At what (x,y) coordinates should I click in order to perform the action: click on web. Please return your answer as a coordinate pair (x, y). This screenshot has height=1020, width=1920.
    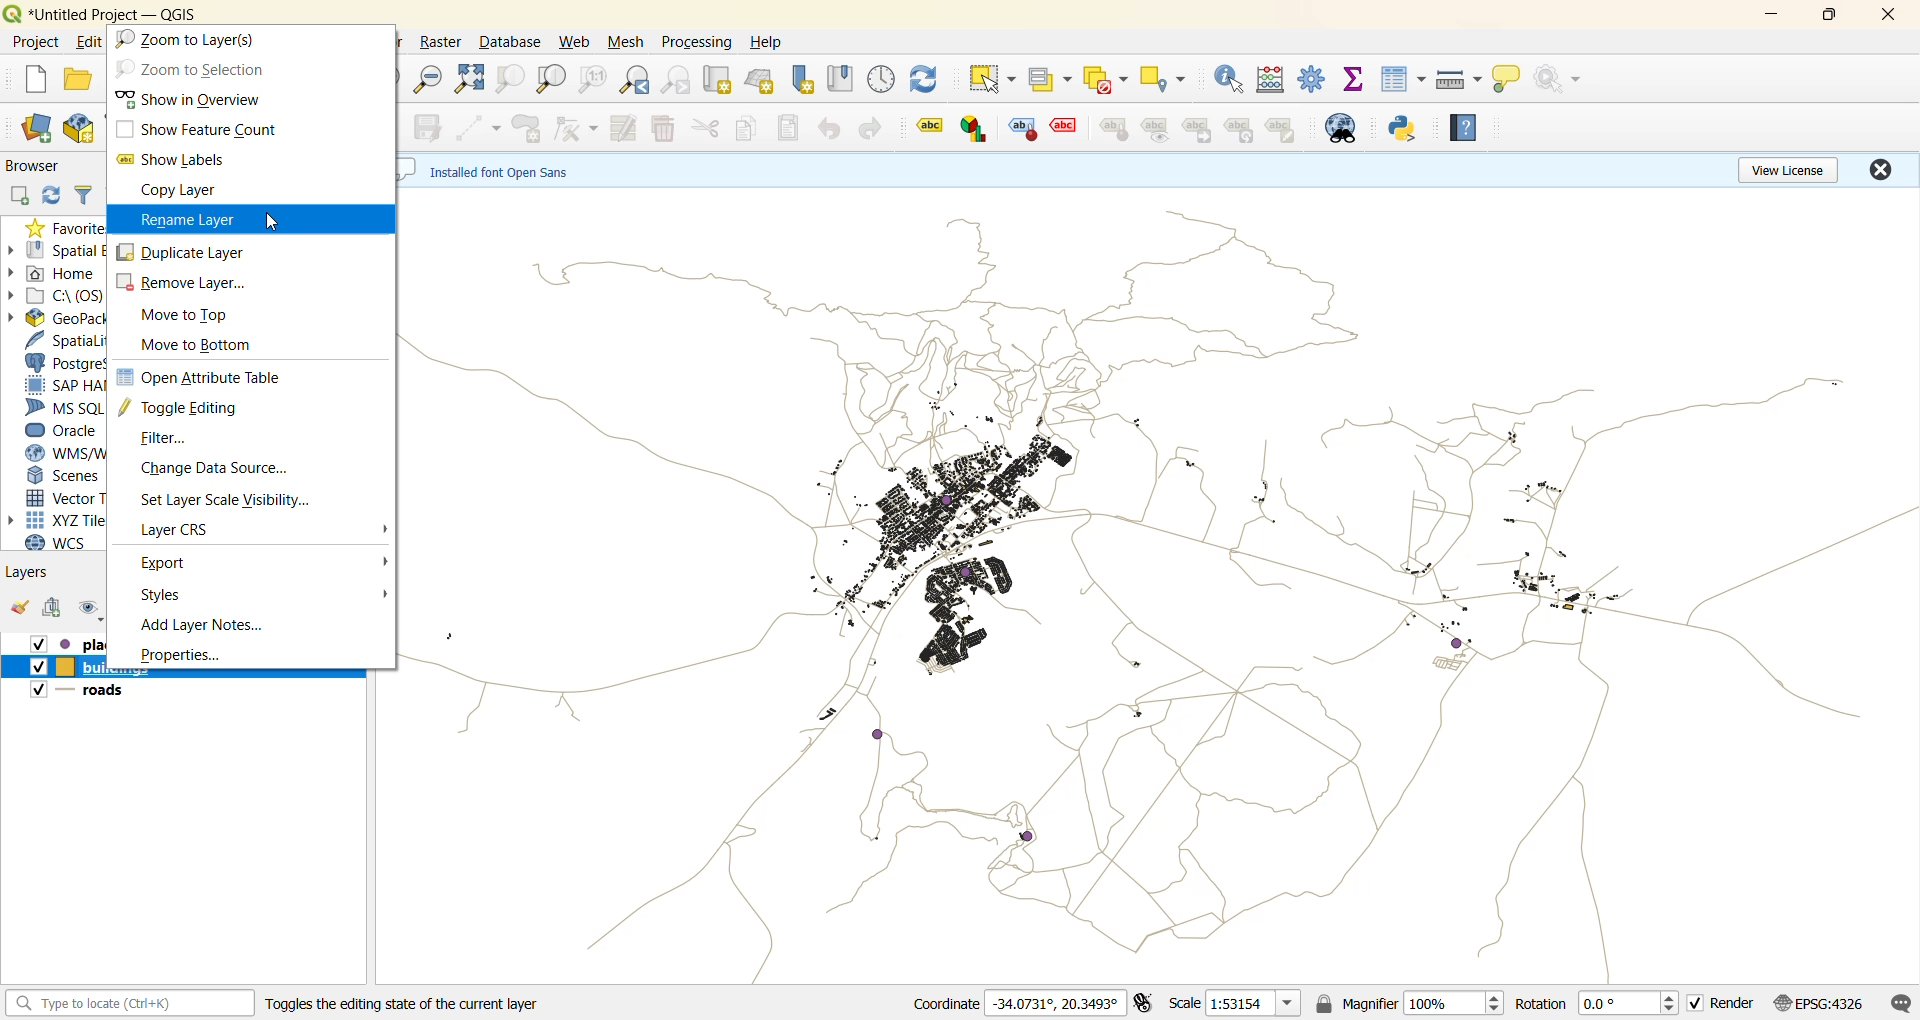
    Looking at the image, I should click on (577, 45).